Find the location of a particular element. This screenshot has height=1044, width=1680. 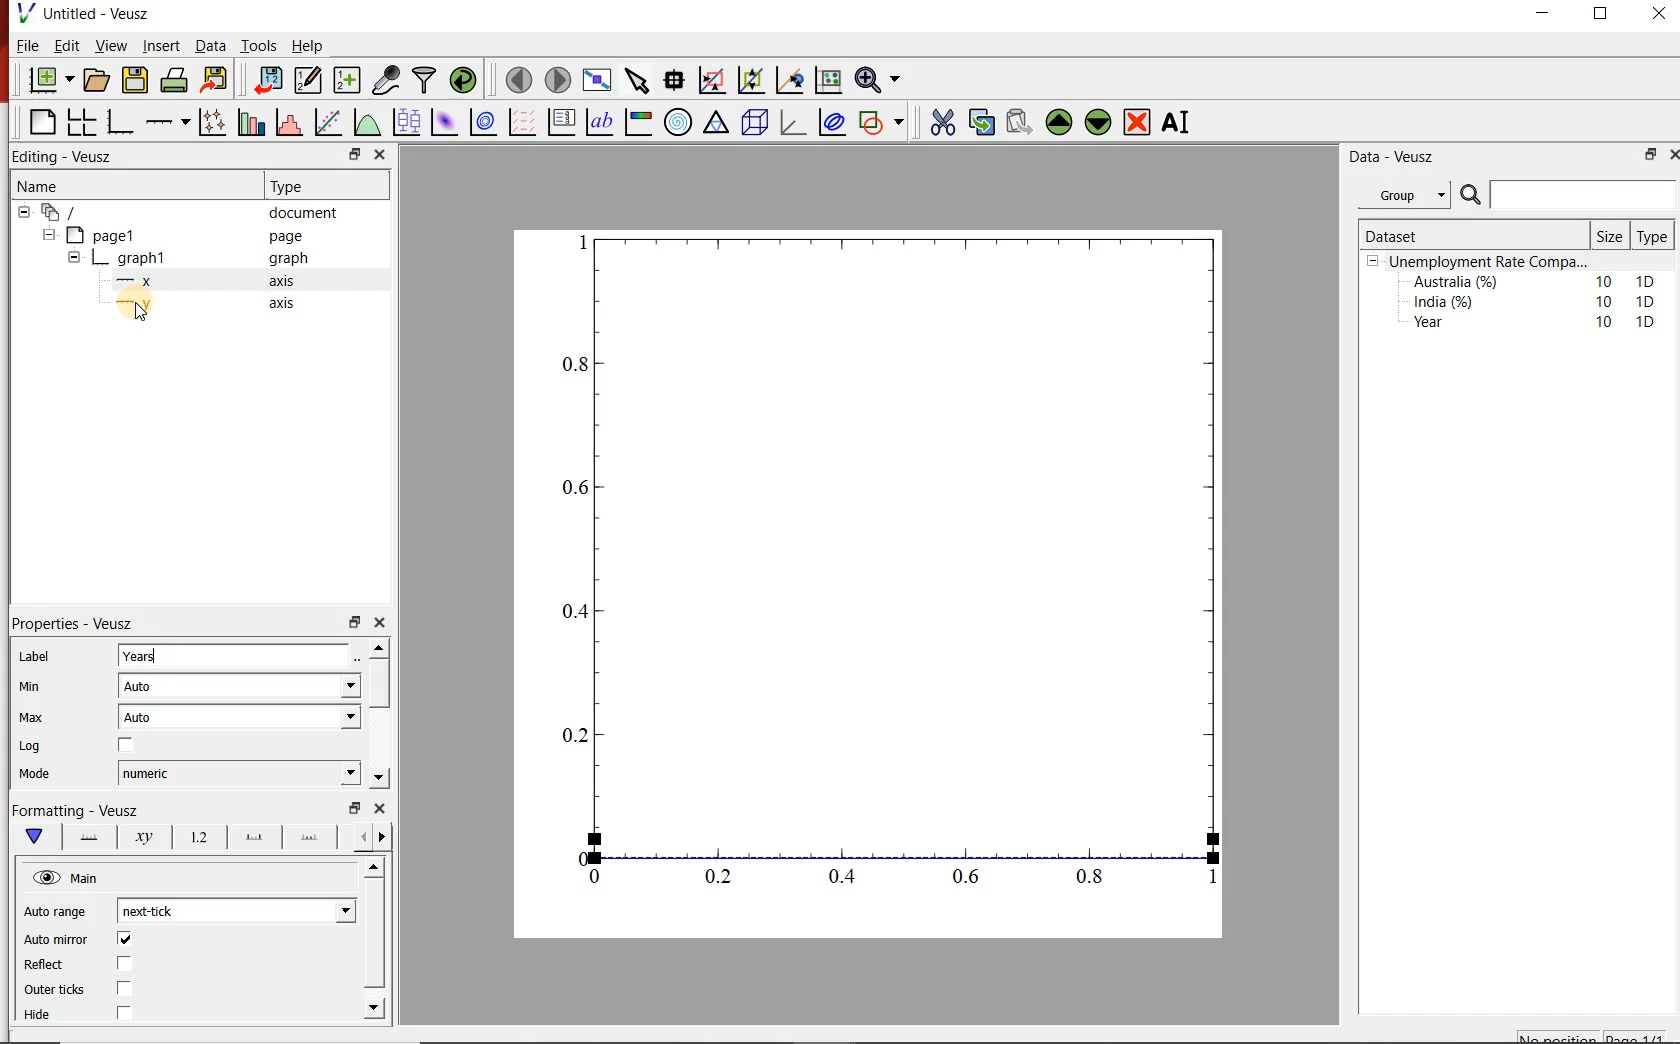

select the items is located at coordinates (639, 78).